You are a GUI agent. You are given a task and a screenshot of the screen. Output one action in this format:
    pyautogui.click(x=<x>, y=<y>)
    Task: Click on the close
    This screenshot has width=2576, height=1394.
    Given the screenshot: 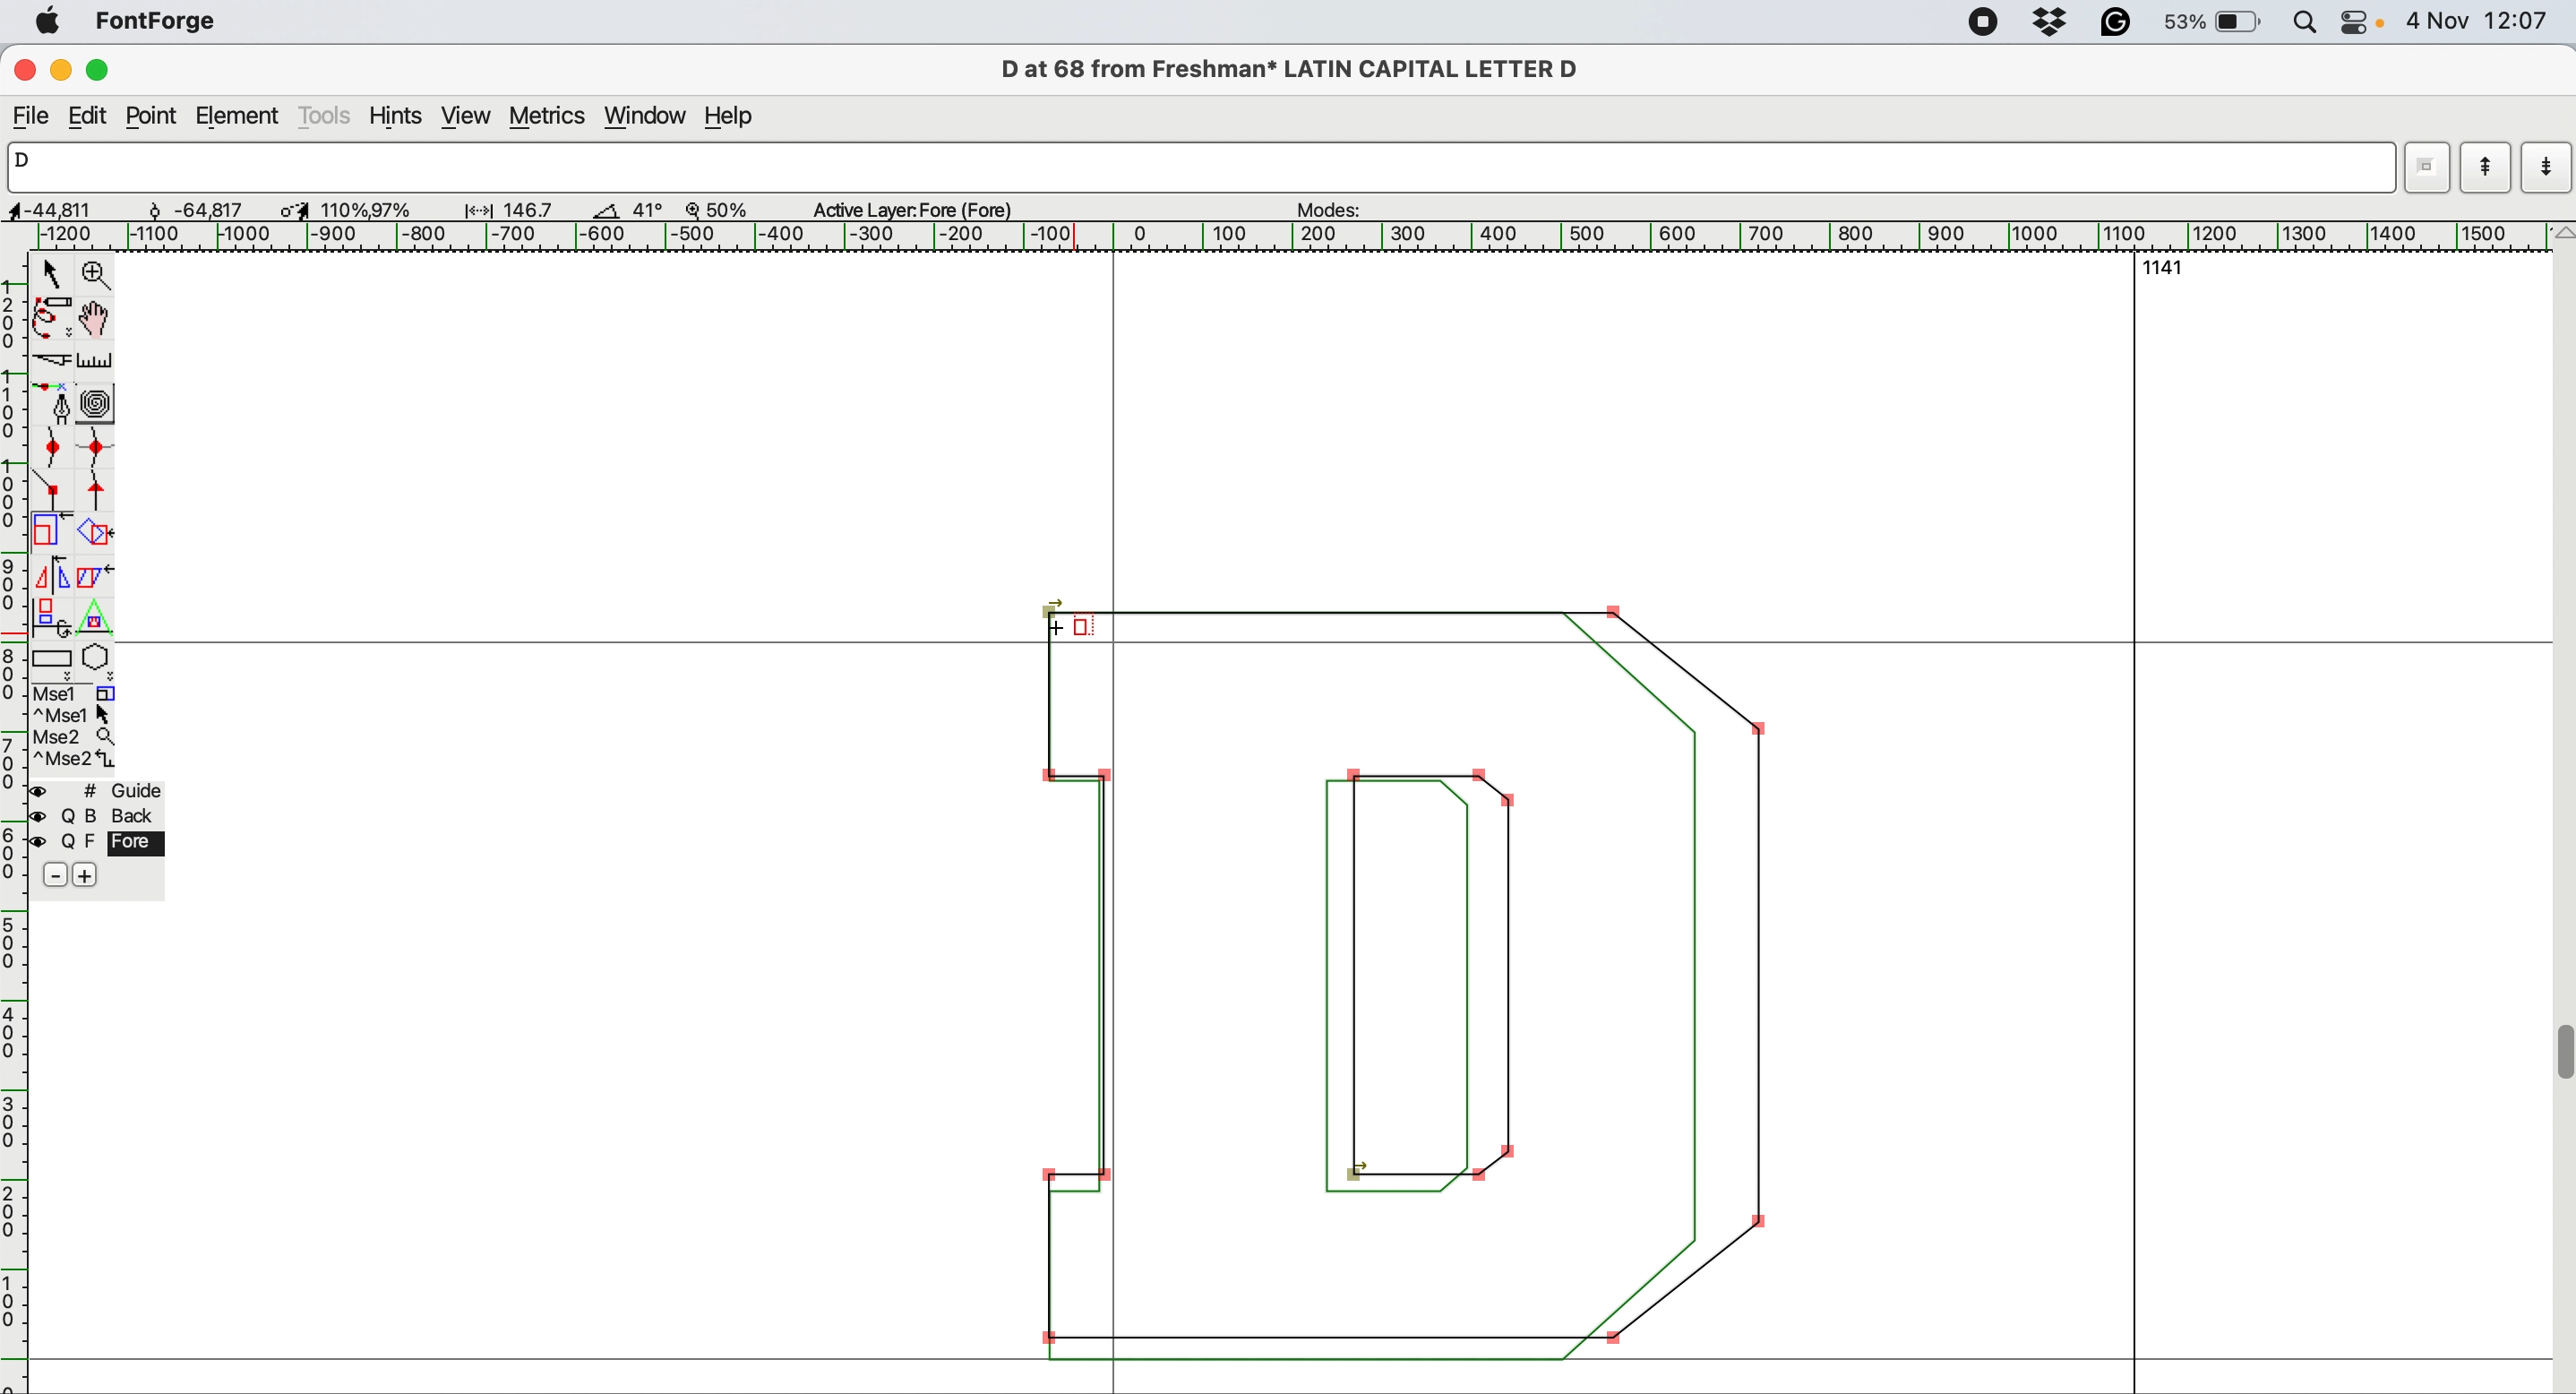 What is the action you would take?
    pyautogui.click(x=23, y=68)
    